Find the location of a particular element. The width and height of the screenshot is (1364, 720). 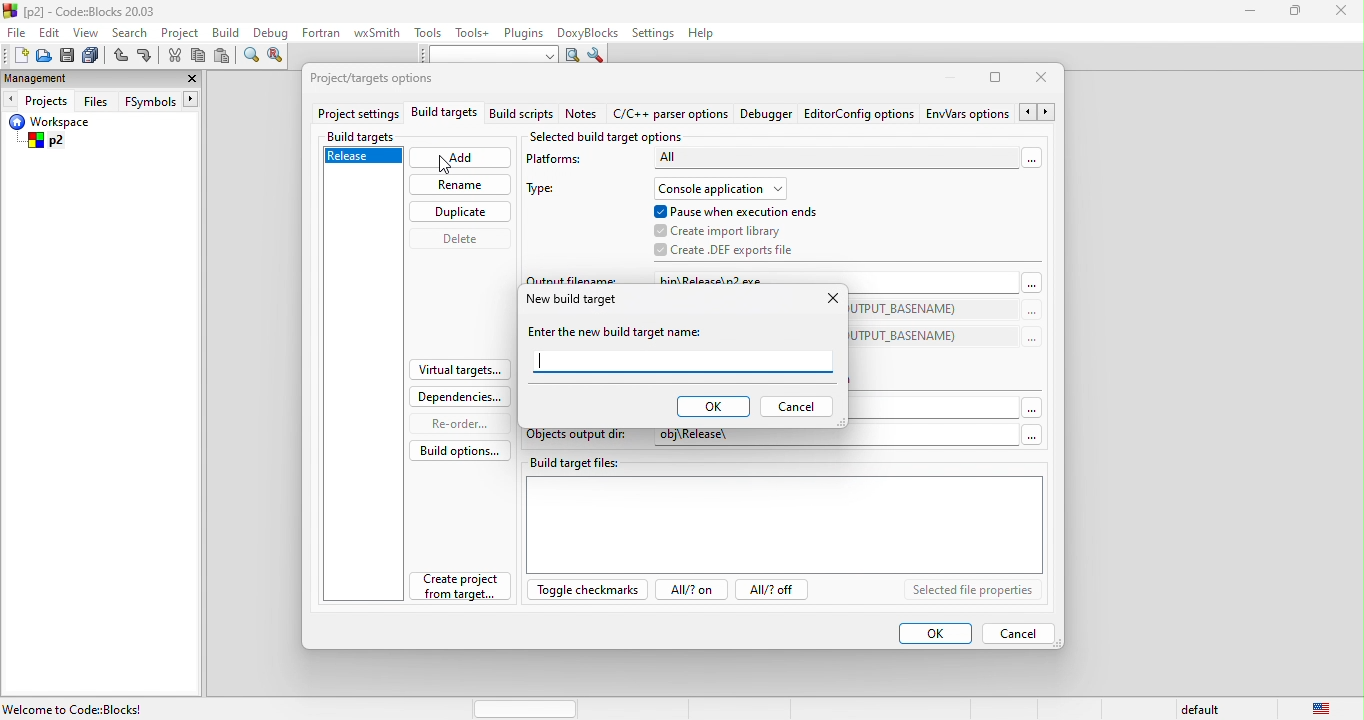

objects output dir: obj\Release\ is located at coordinates (786, 437).